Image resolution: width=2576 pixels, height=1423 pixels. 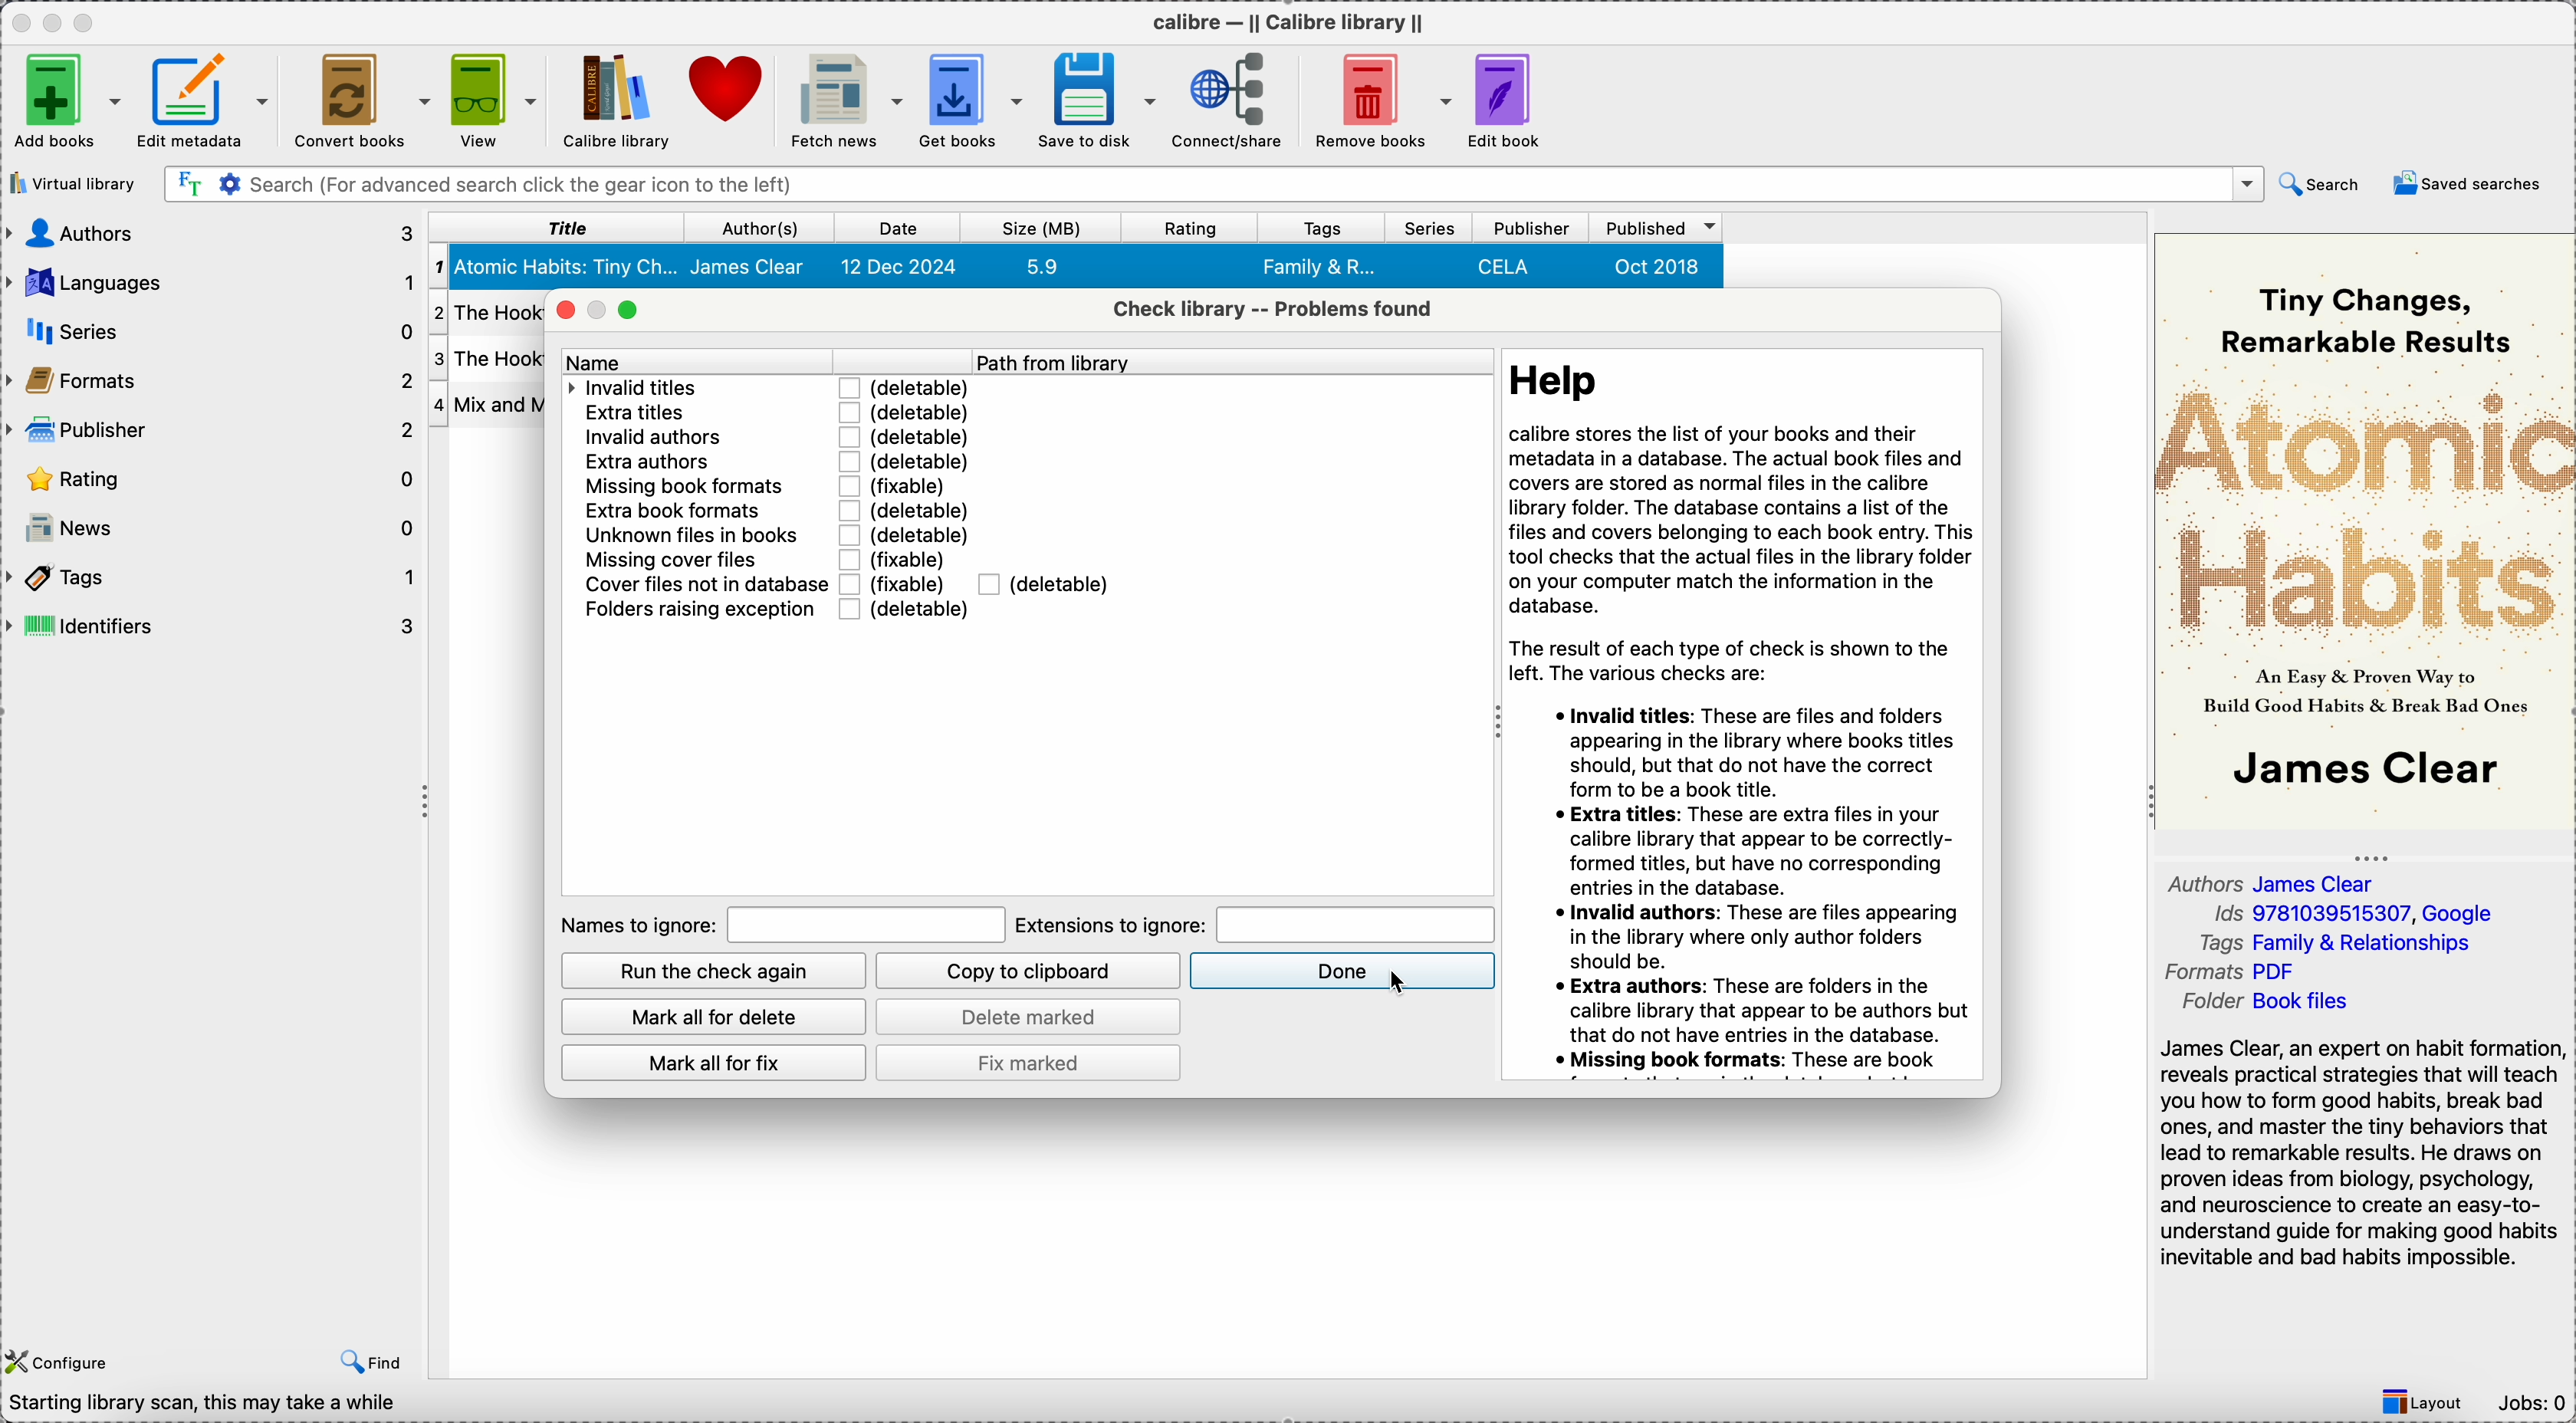 I want to click on authors, so click(x=2272, y=883).